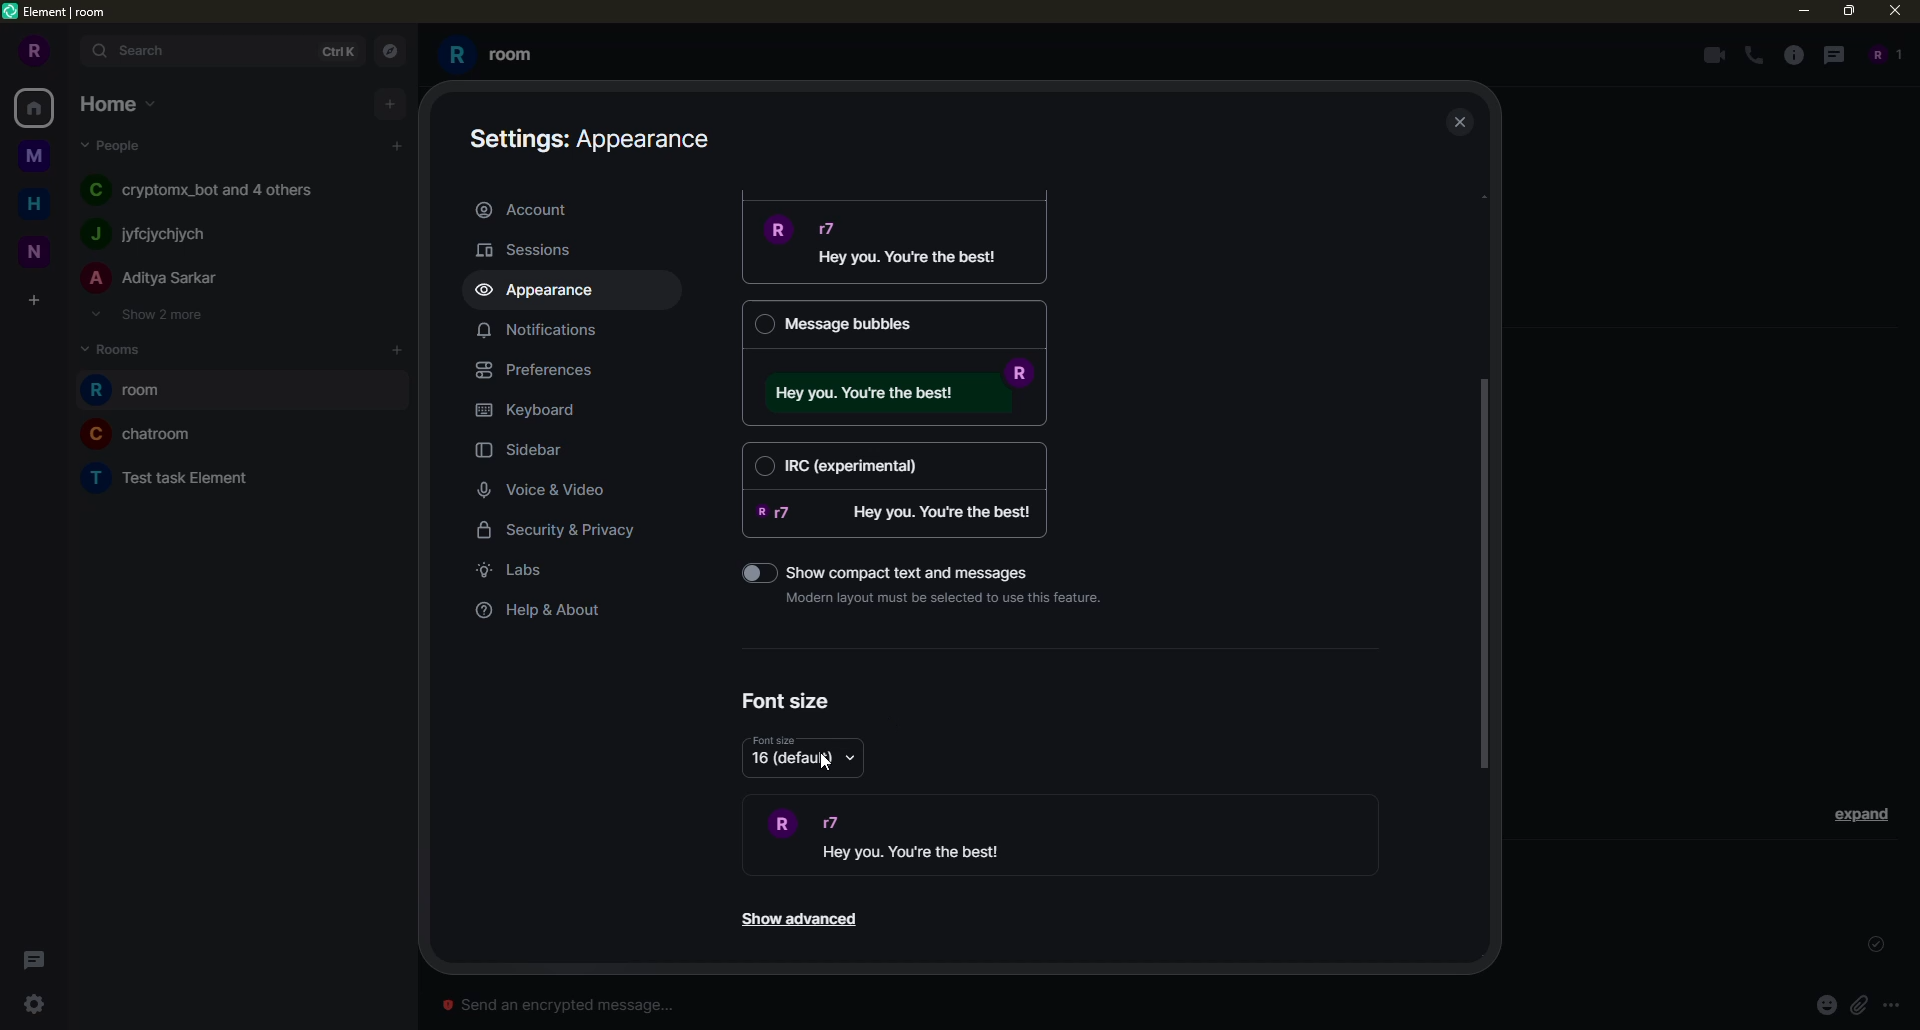 The width and height of the screenshot is (1920, 1030). Describe the element at coordinates (120, 347) in the screenshot. I see `rooms` at that location.